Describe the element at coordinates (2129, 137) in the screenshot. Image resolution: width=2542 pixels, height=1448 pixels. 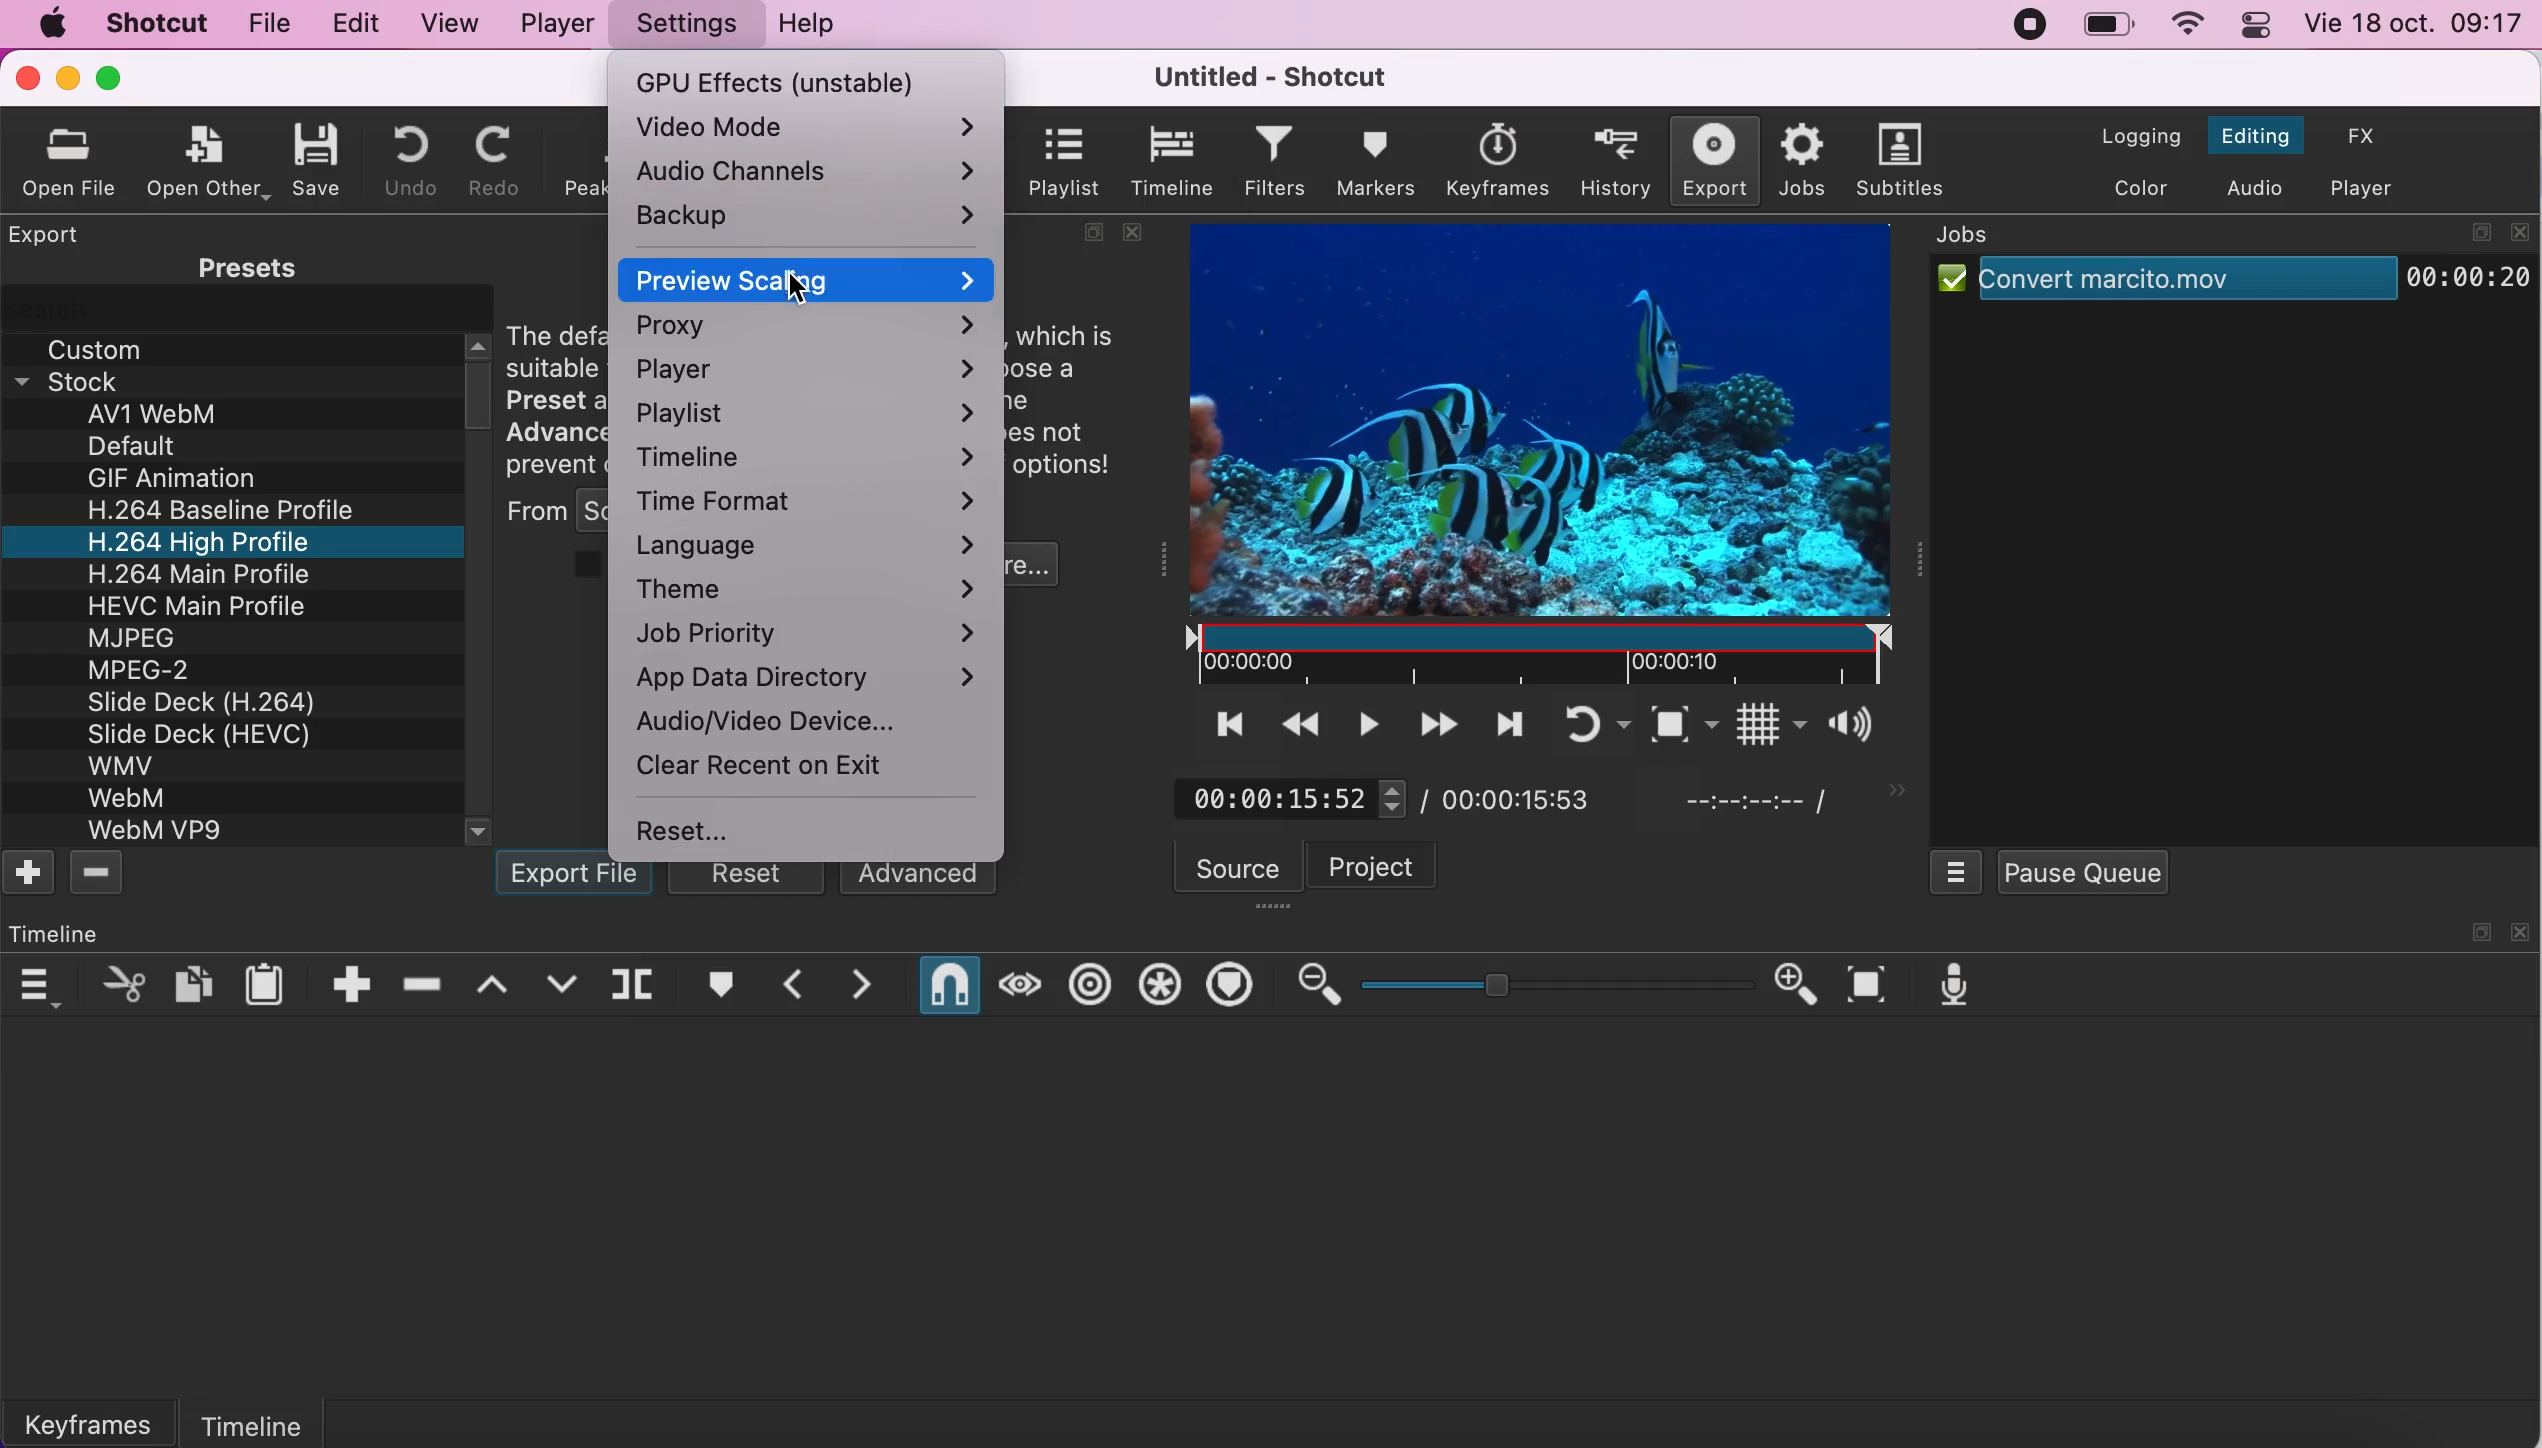
I see `switch to the logging layout` at that location.